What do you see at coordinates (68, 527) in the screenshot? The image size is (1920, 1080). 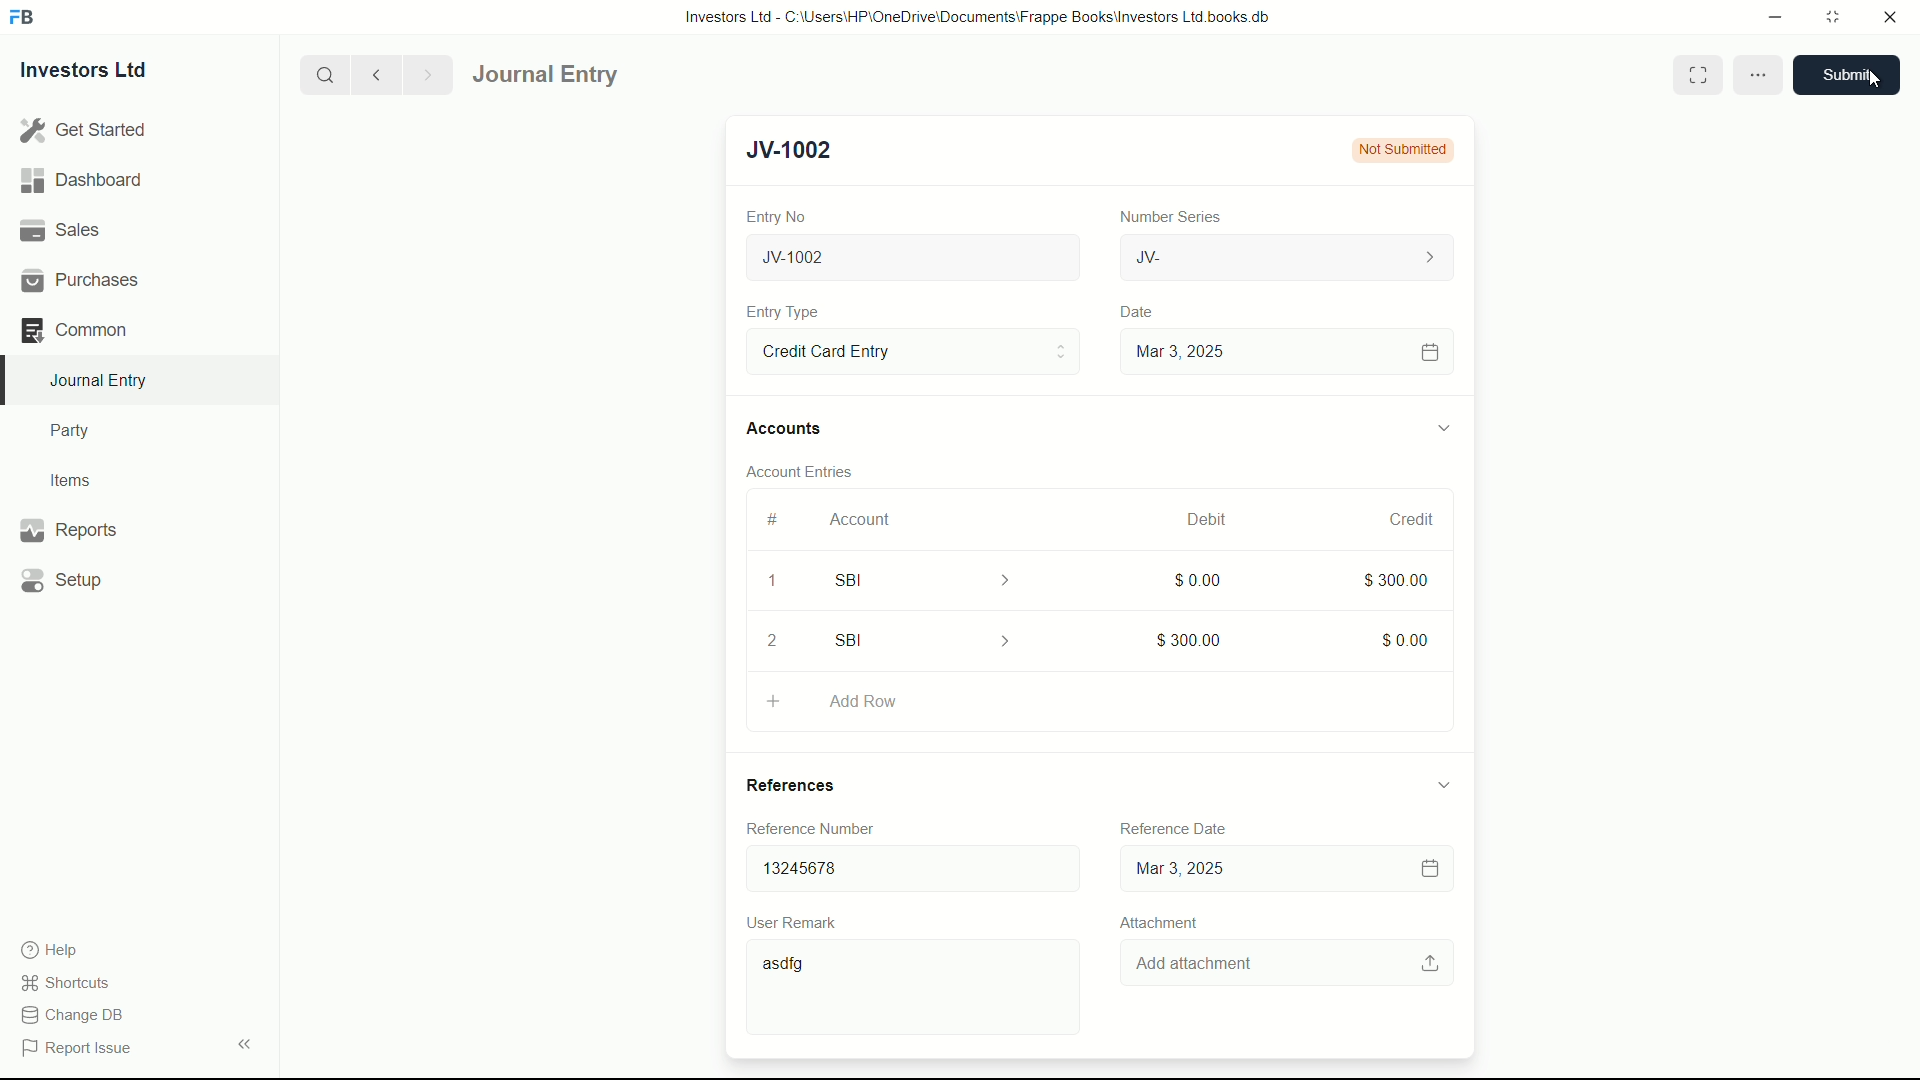 I see `Reports .` at bounding box center [68, 527].